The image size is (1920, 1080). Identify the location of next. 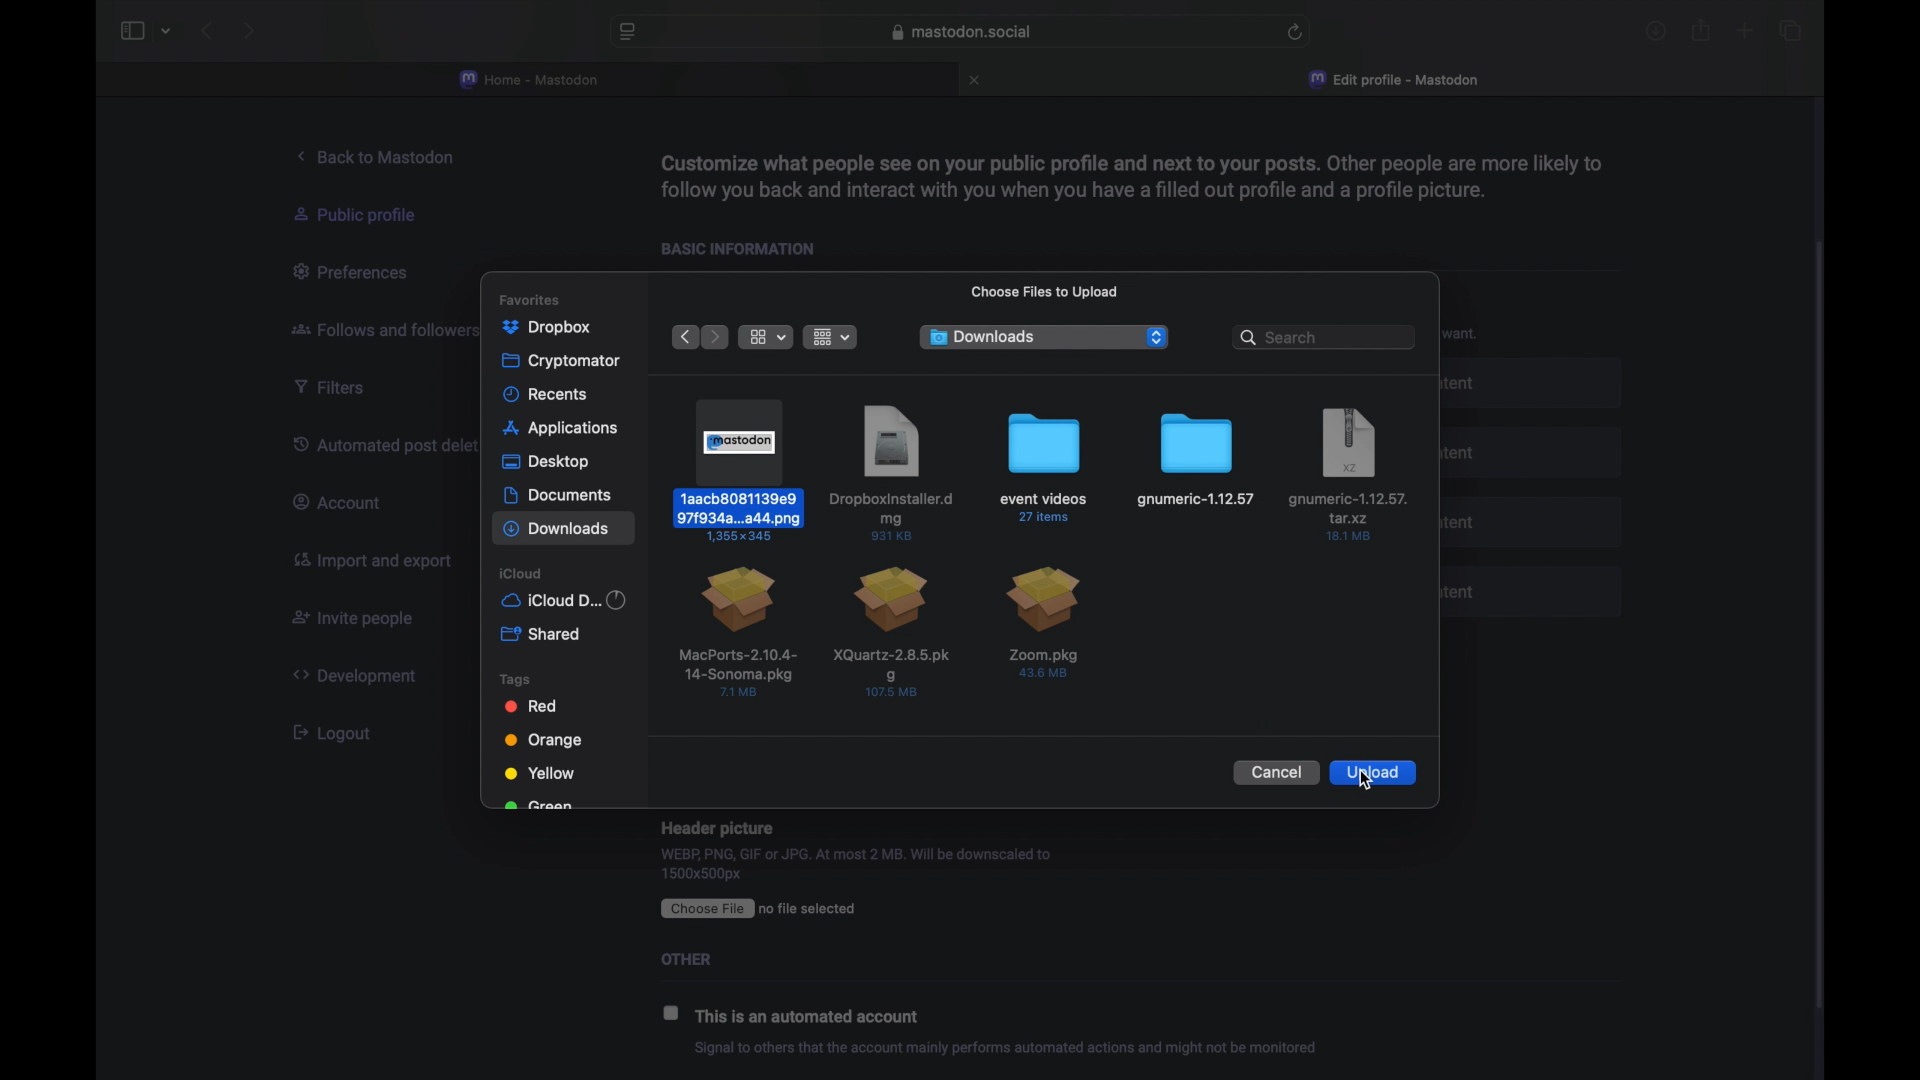
(716, 336).